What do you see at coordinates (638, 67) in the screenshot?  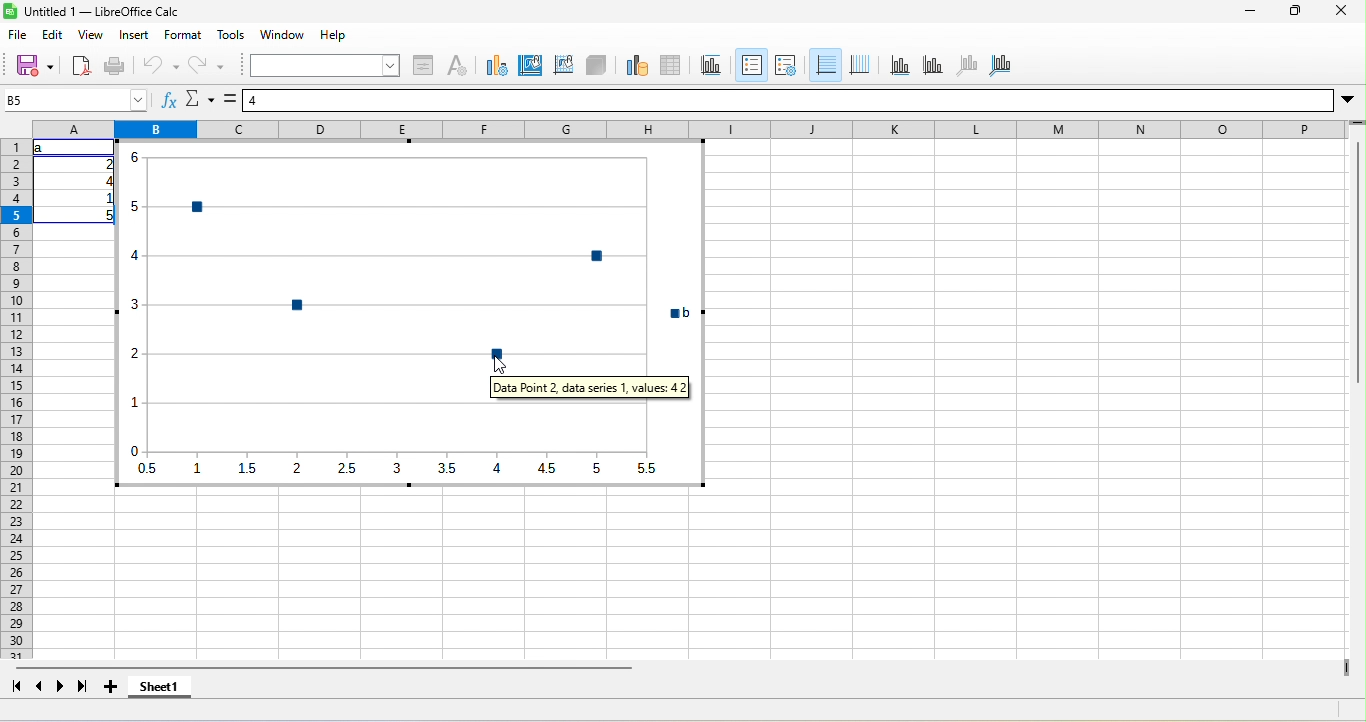 I see `data range` at bounding box center [638, 67].